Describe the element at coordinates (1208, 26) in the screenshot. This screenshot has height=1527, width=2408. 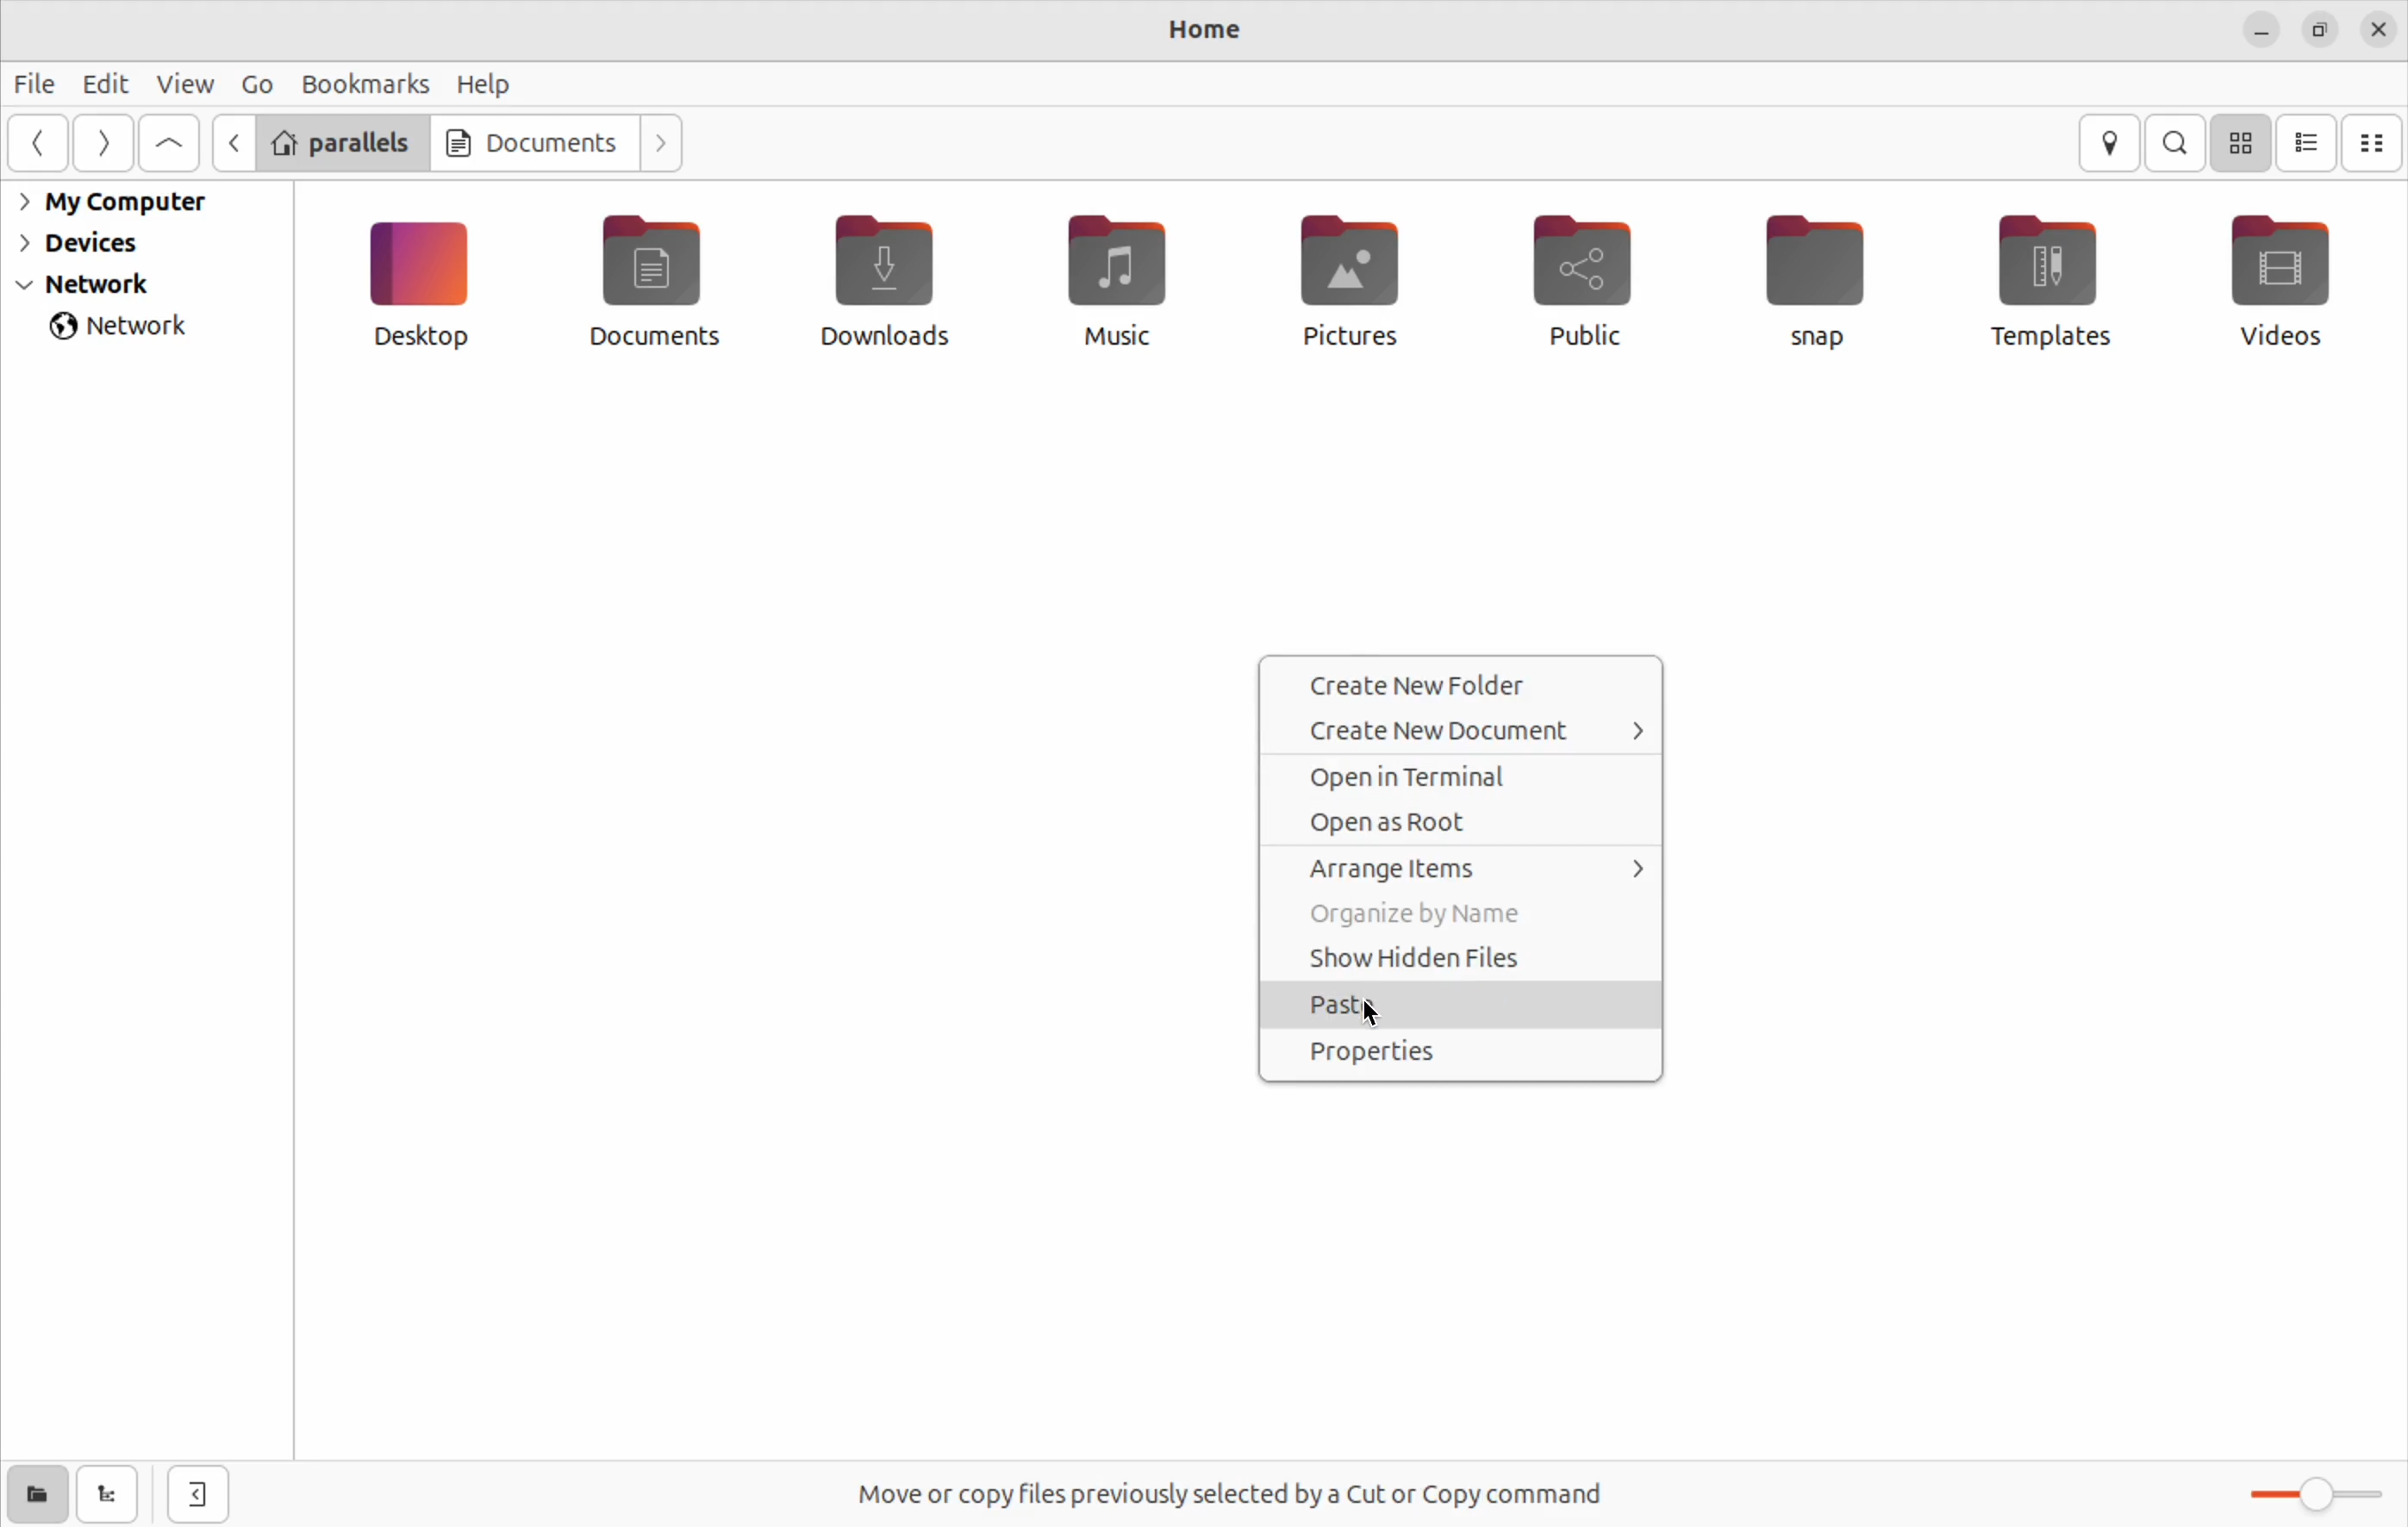
I see `home` at that location.